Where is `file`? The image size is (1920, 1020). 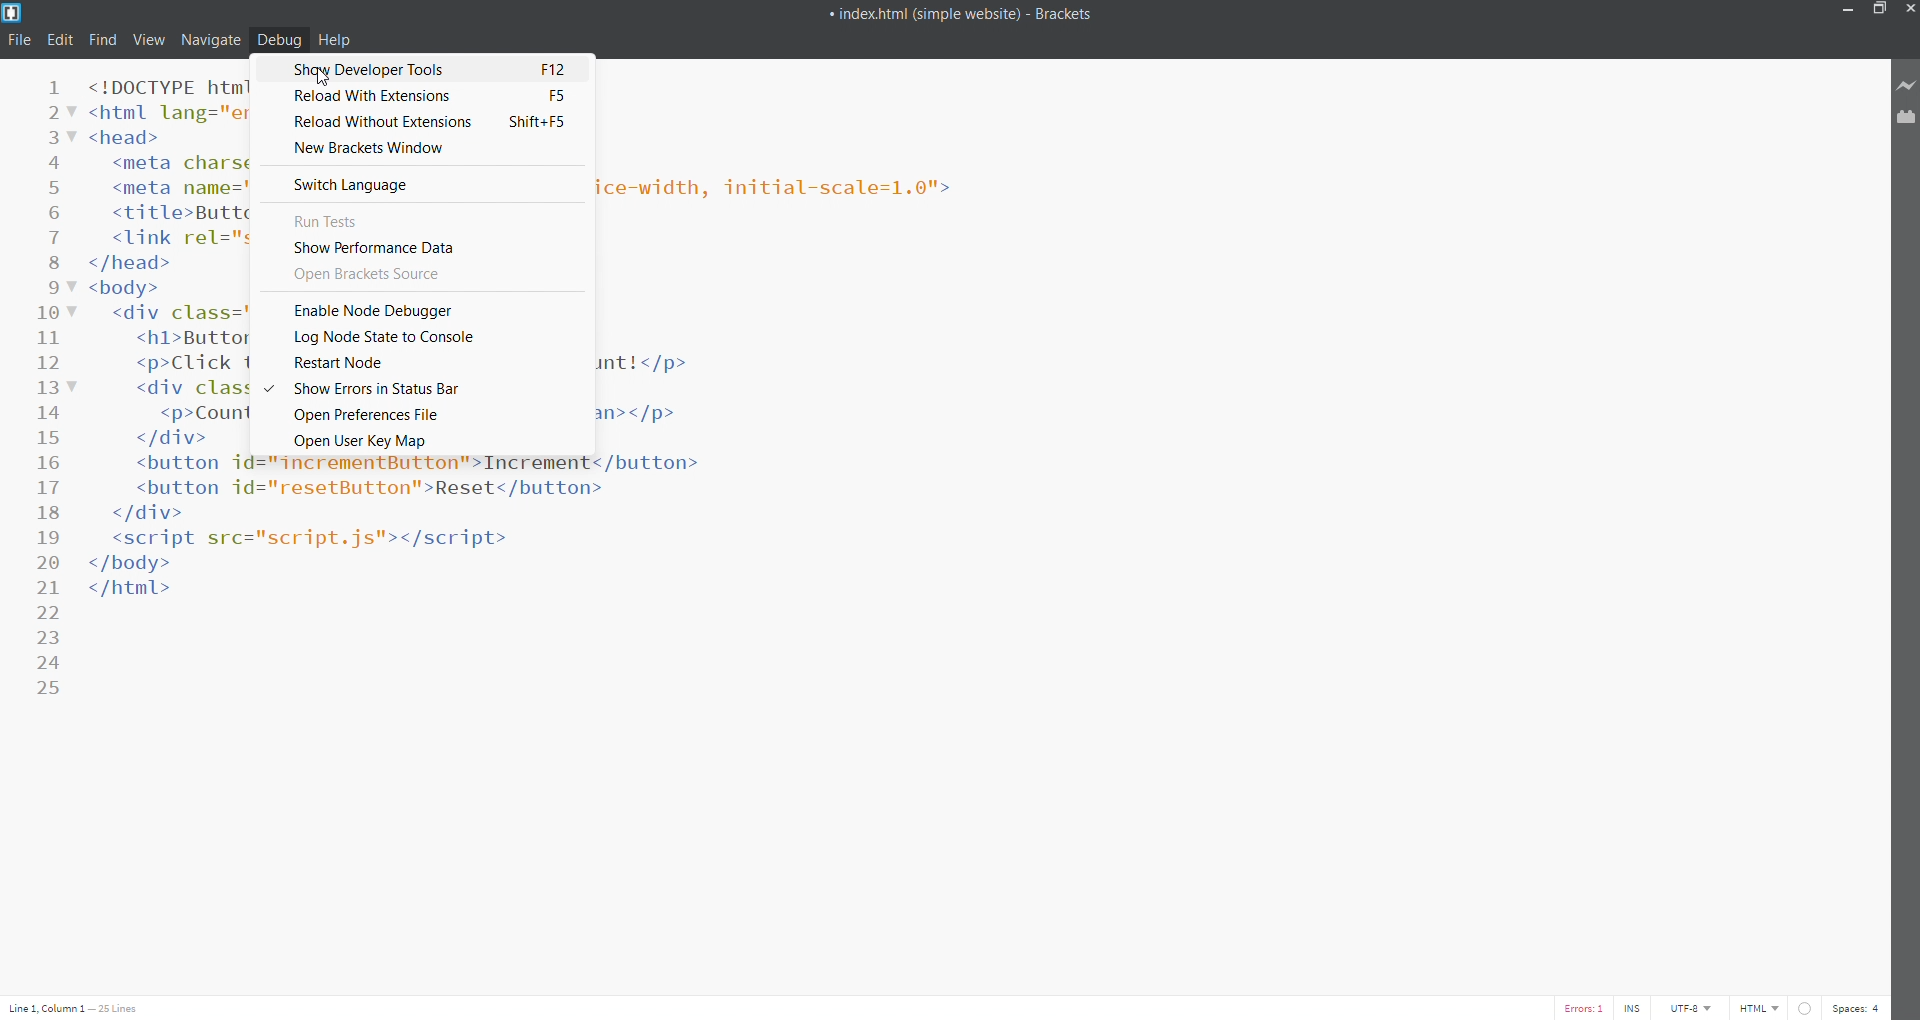
file is located at coordinates (18, 41).